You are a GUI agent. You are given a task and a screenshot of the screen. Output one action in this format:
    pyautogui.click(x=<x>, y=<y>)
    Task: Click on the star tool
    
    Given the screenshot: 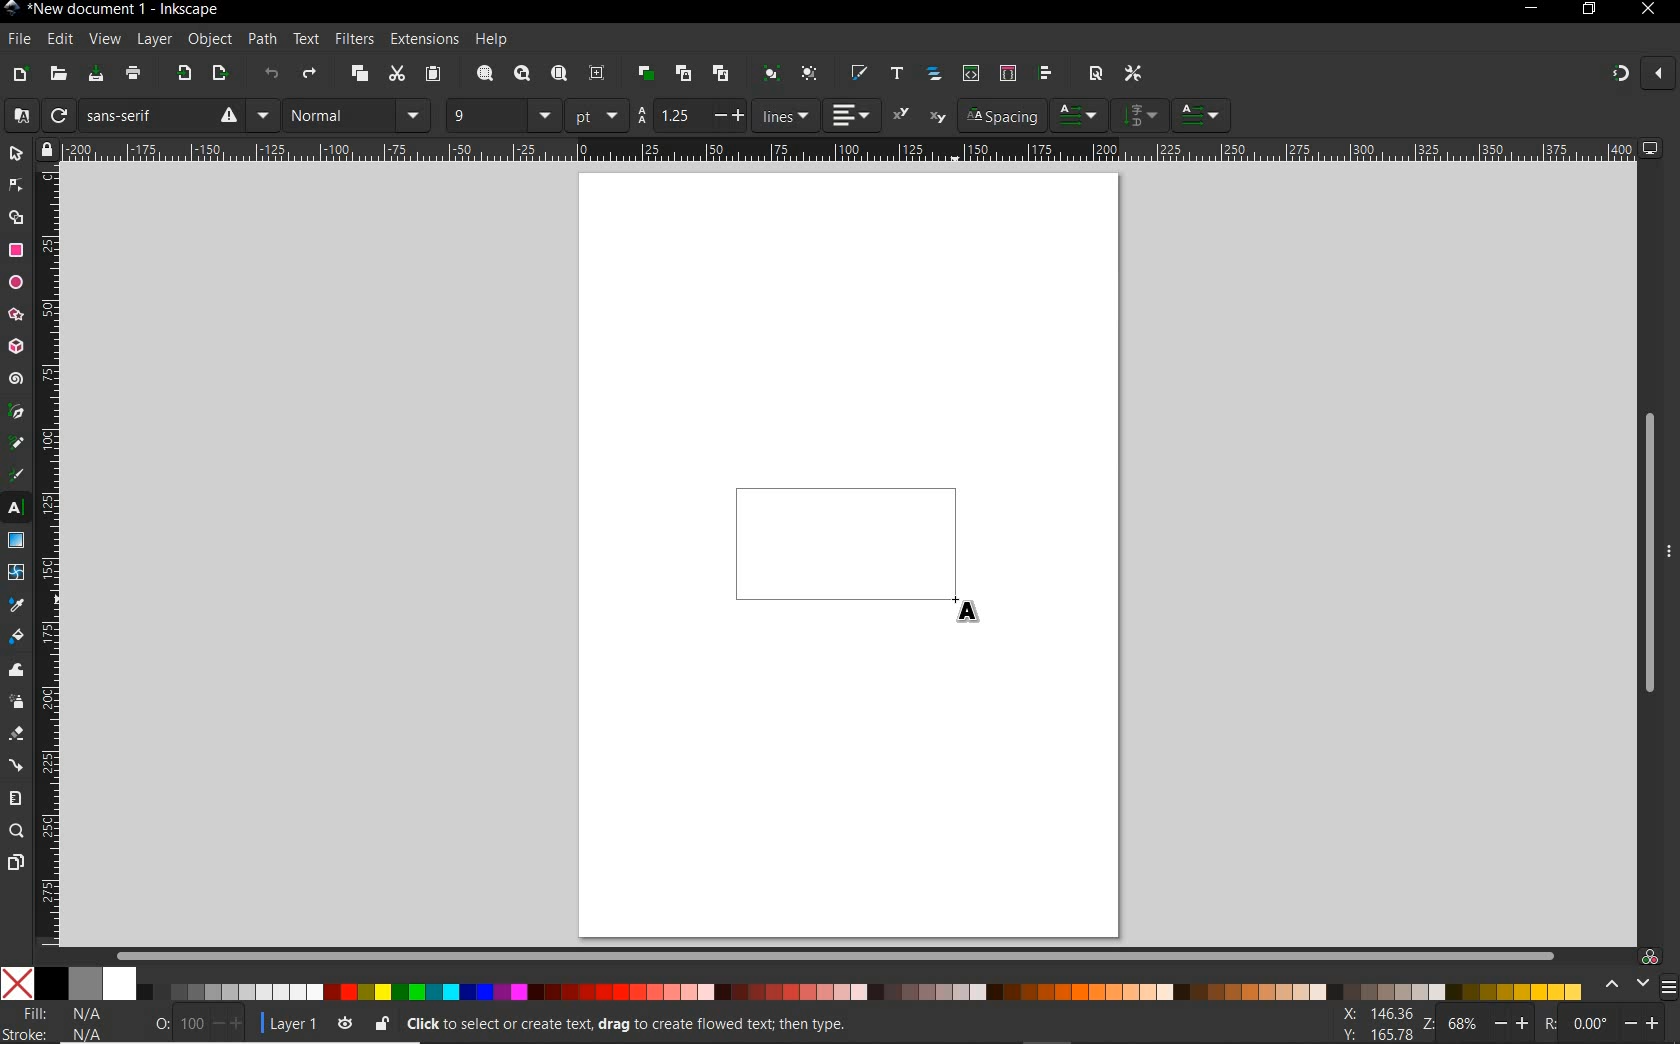 What is the action you would take?
    pyautogui.click(x=16, y=316)
    